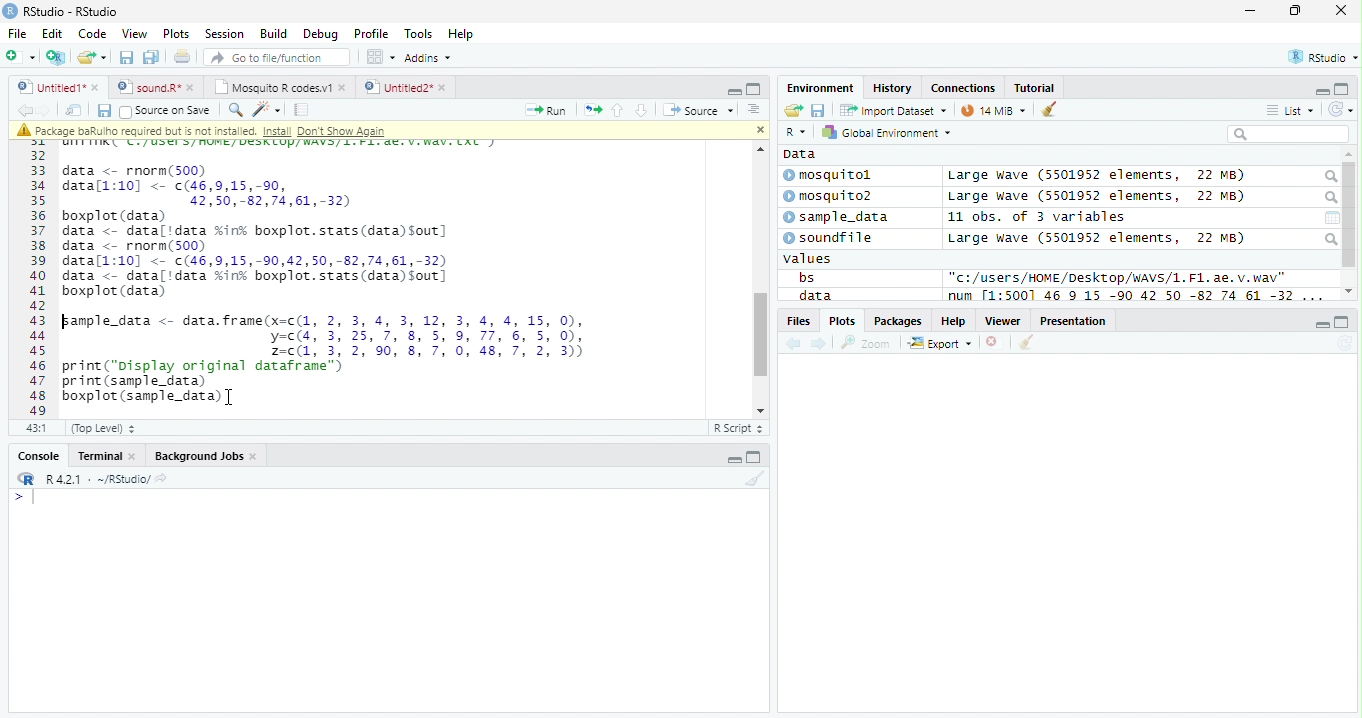 This screenshot has height=718, width=1362. I want to click on close, so click(759, 130).